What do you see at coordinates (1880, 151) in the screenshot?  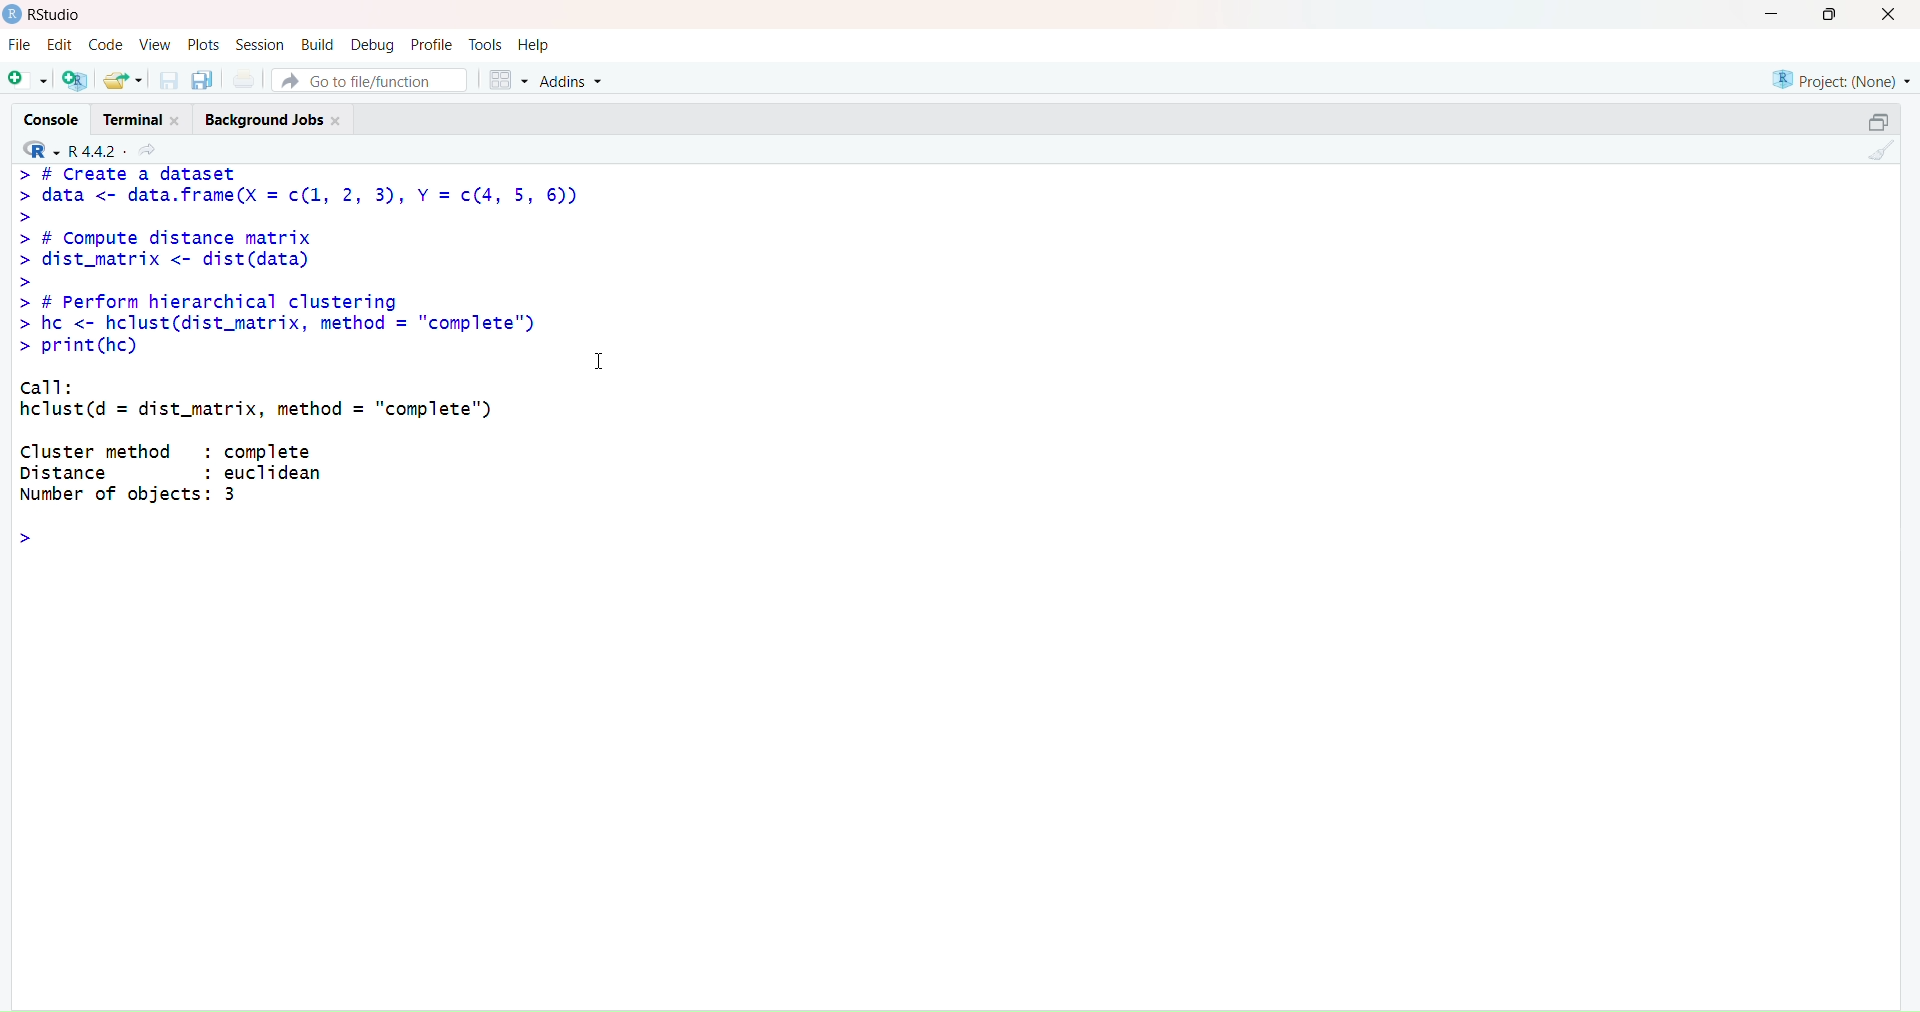 I see `Clear Console (Ctrl + L)` at bounding box center [1880, 151].